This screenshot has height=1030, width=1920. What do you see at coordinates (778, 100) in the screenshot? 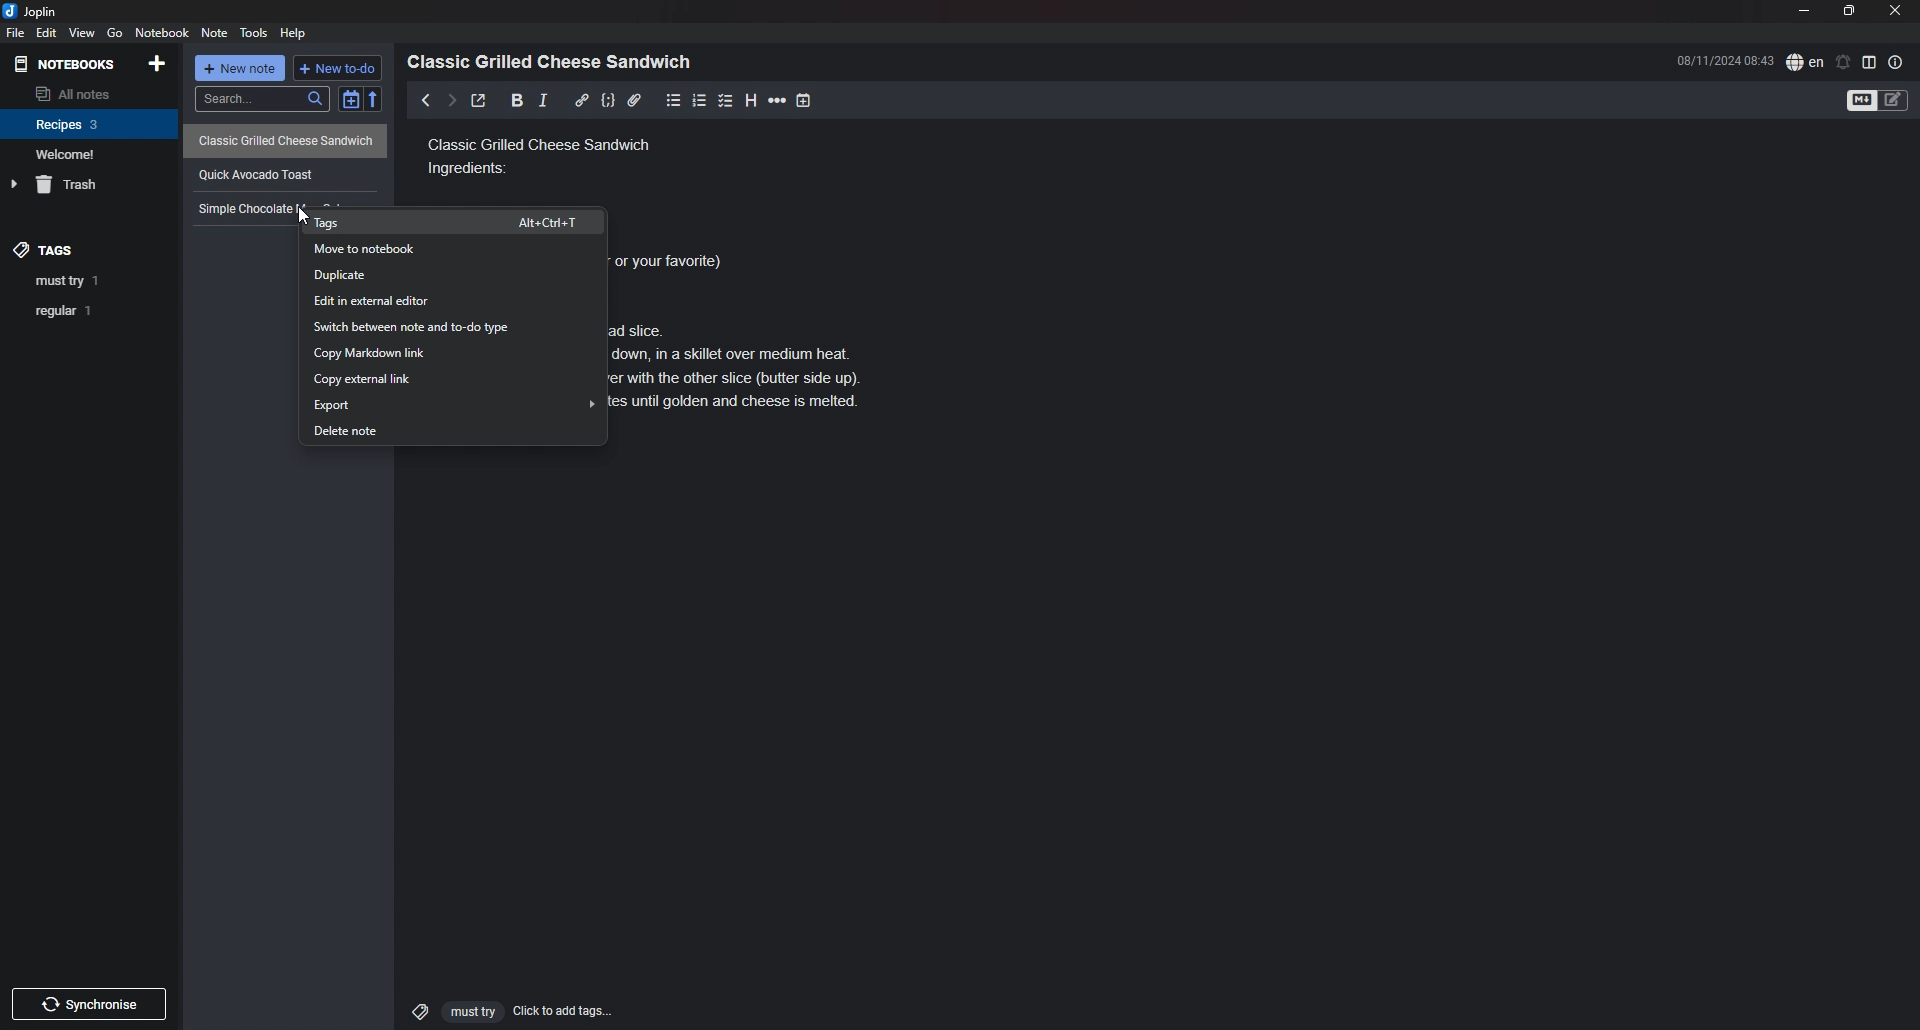
I see `horizontal rule` at bounding box center [778, 100].